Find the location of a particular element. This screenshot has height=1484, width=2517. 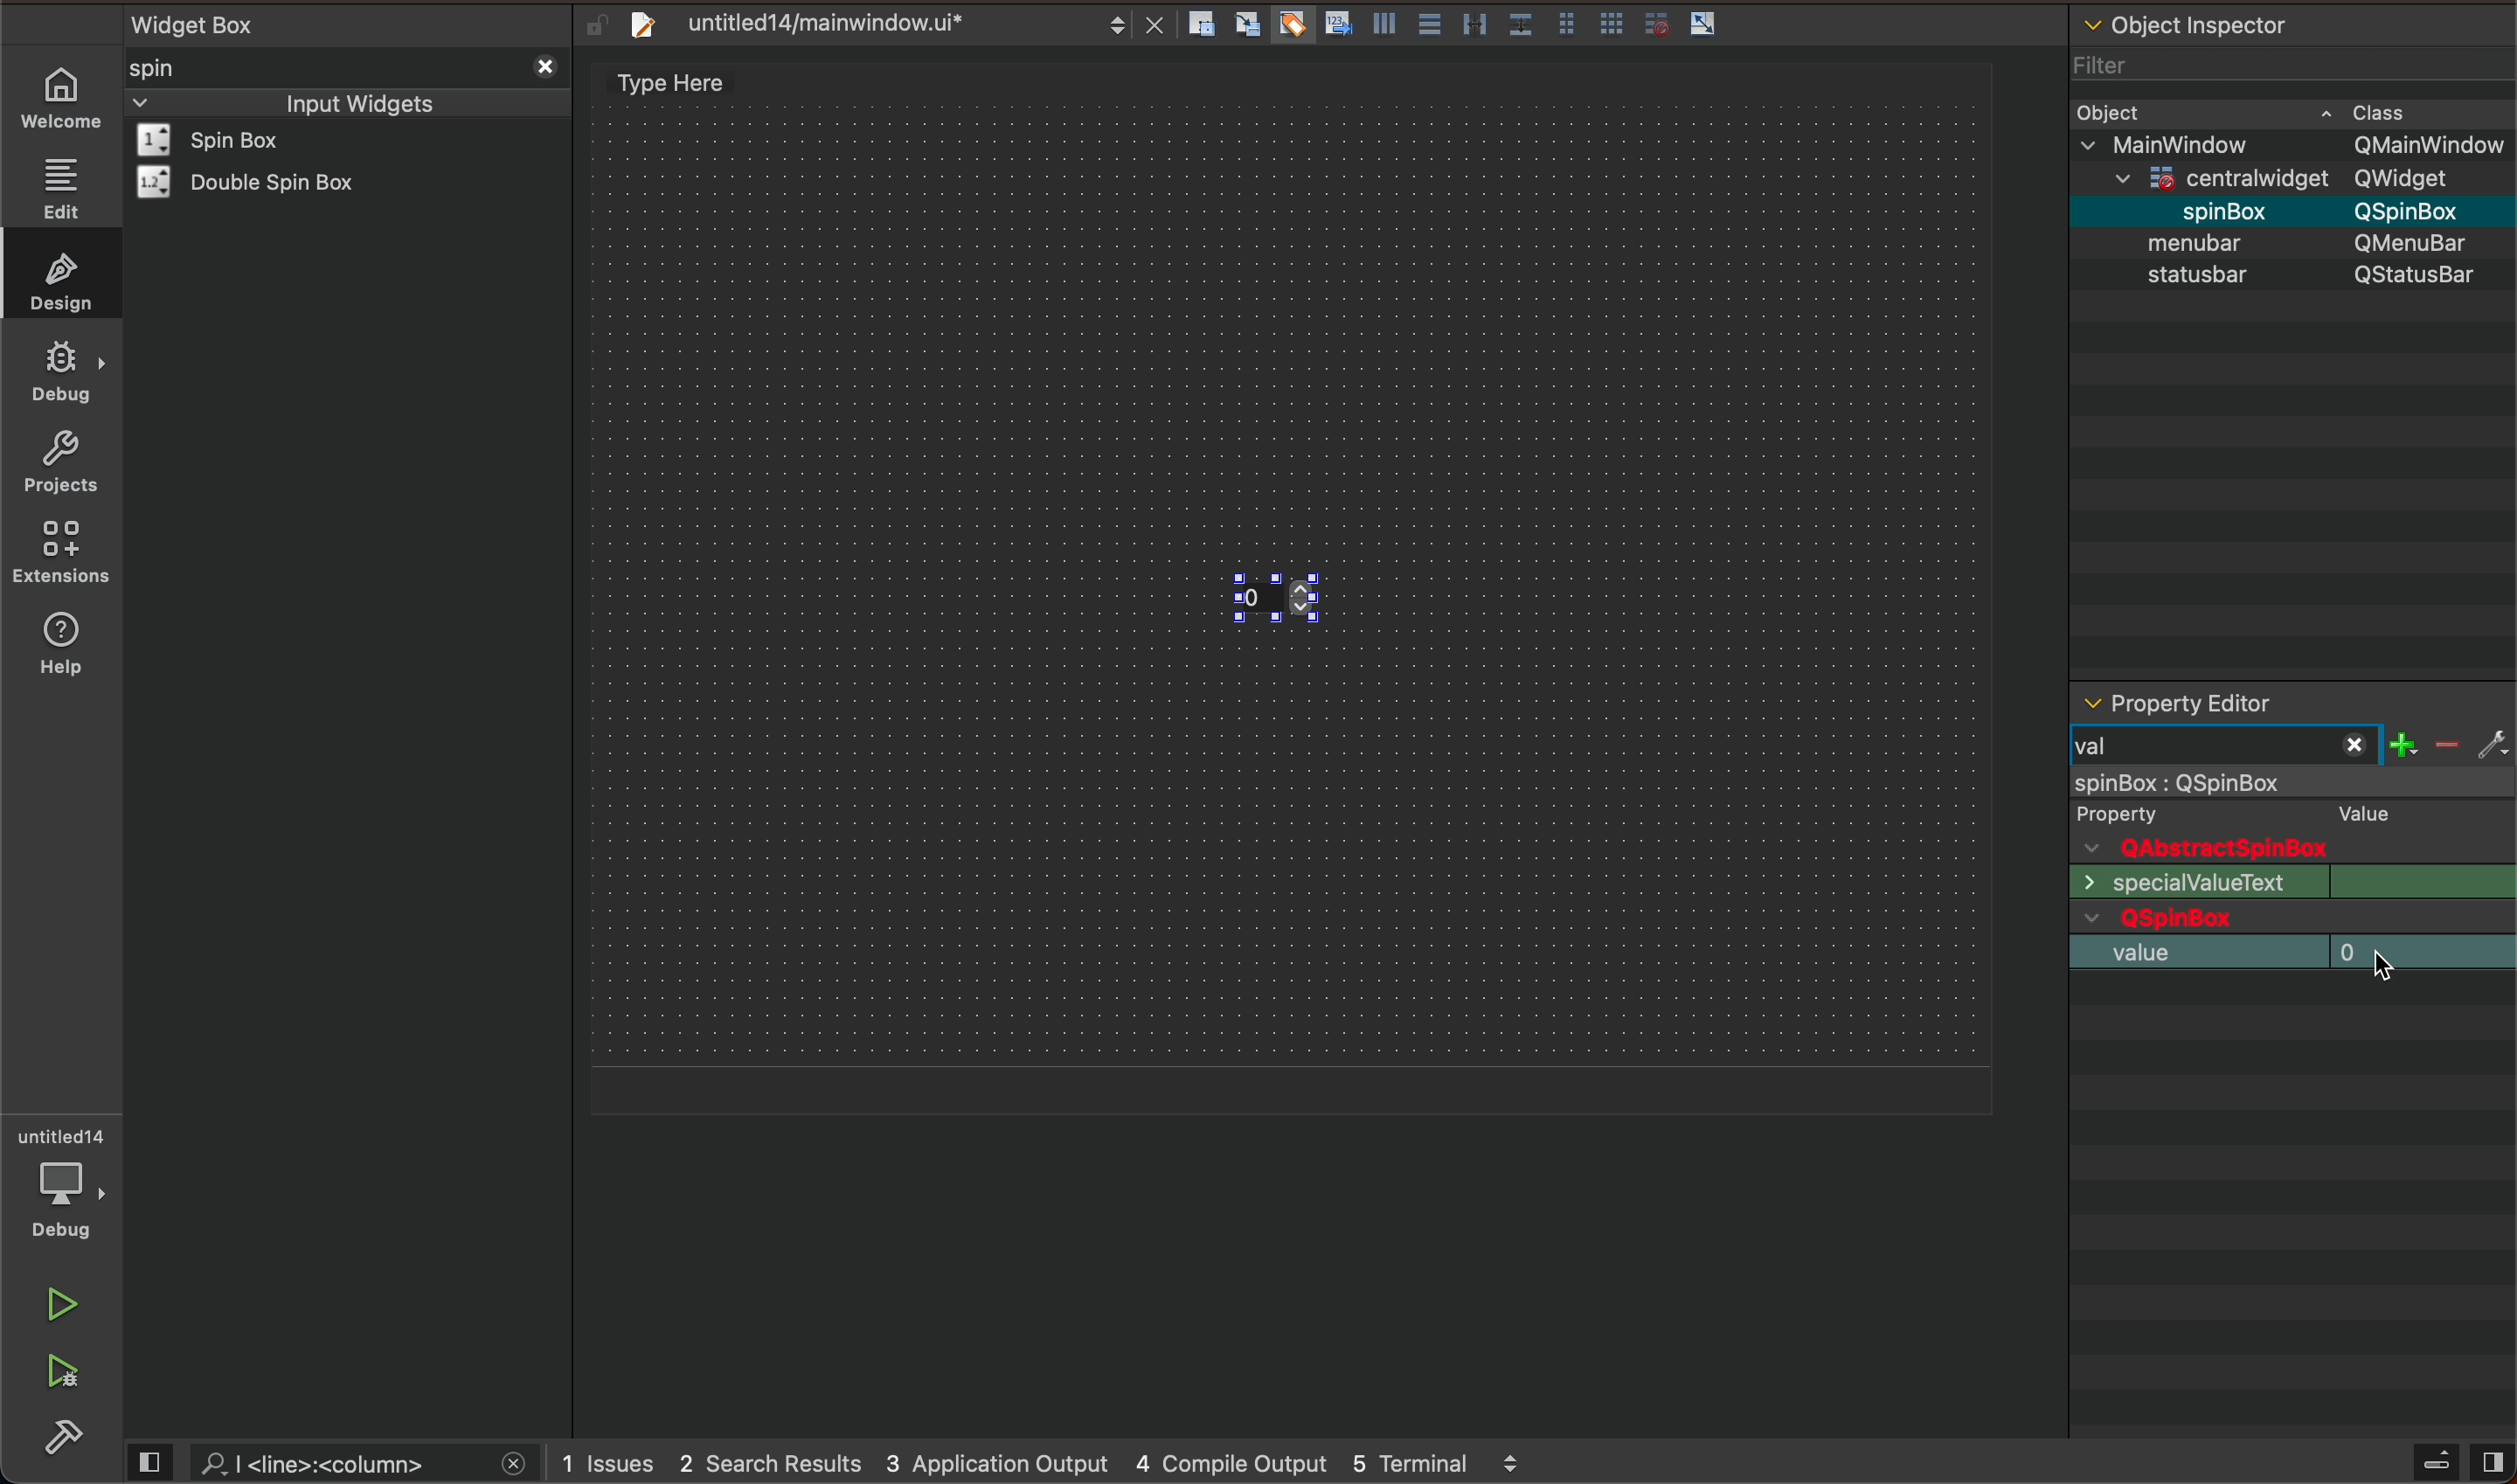

key up is located at coordinates (1311, 602).